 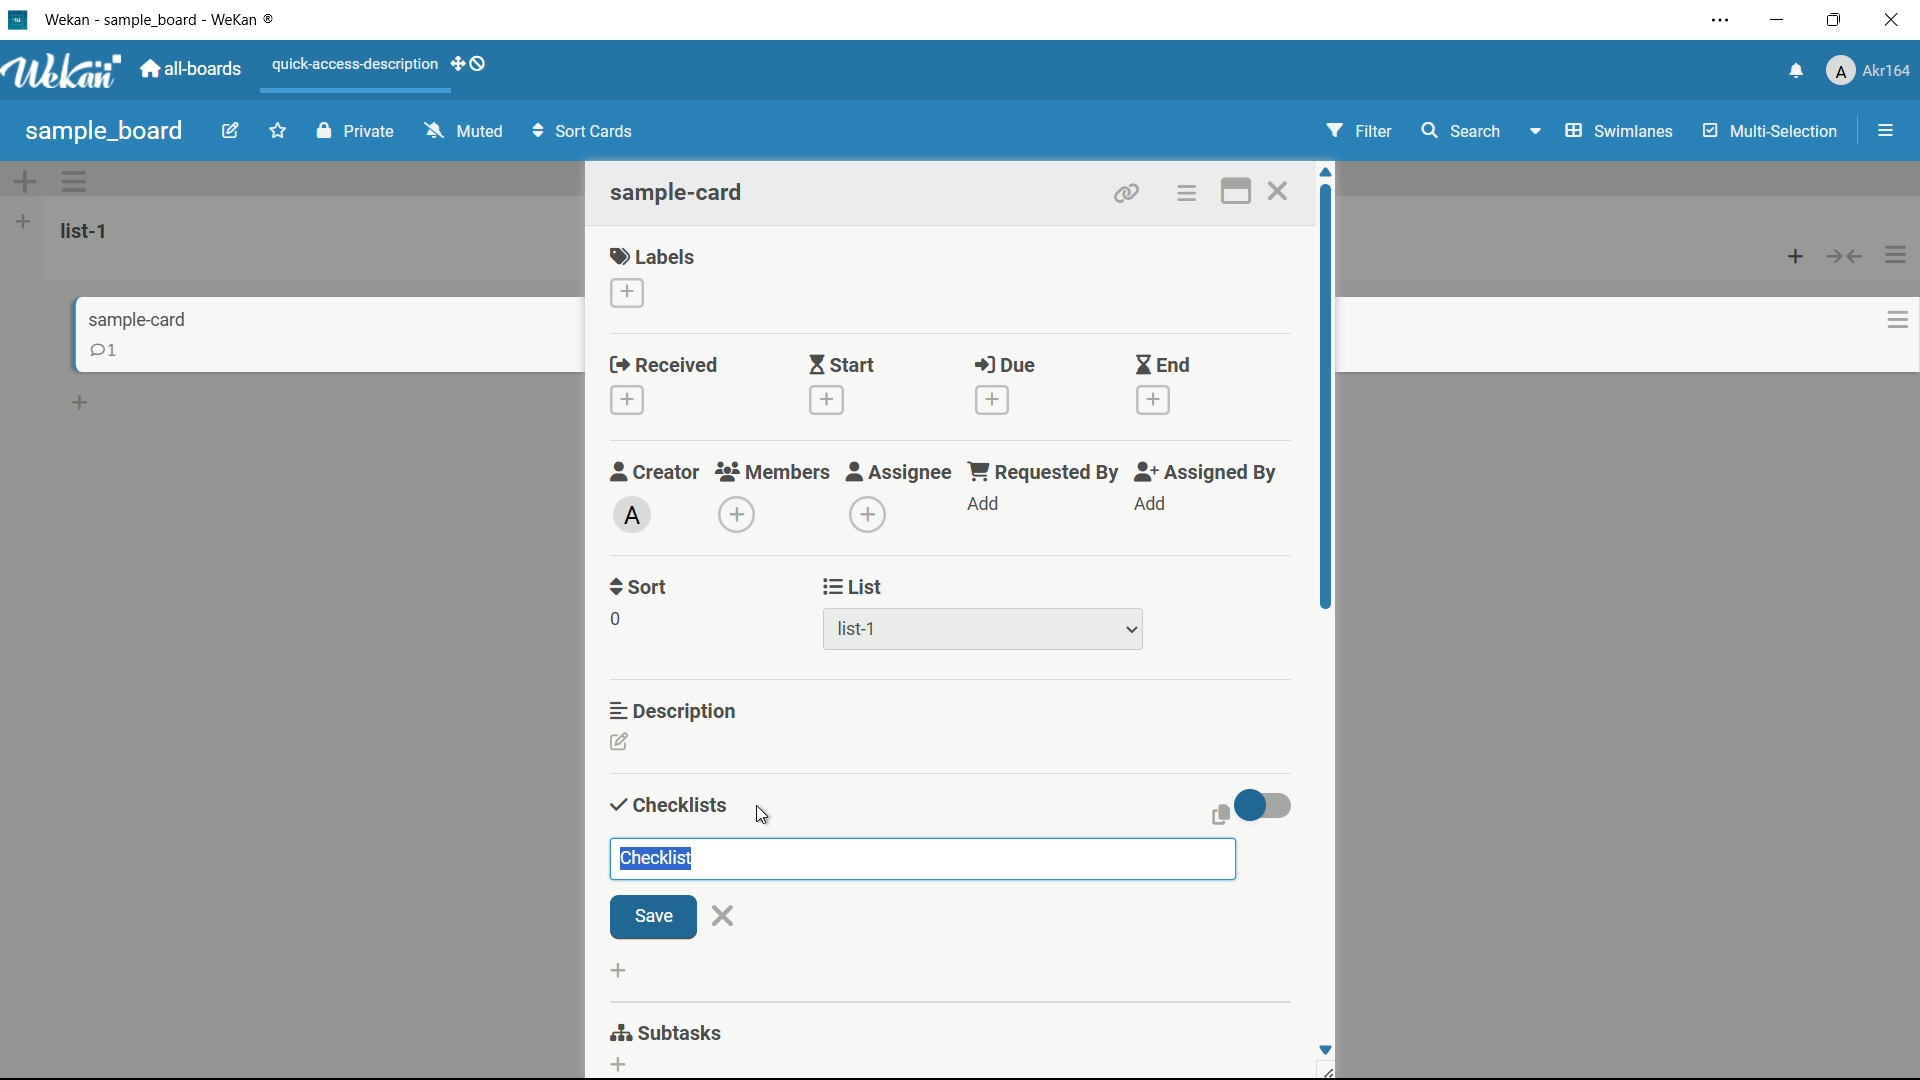 What do you see at coordinates (620, 742) in the screenshot?
I see `edit description` at bounding box center [620, 742].